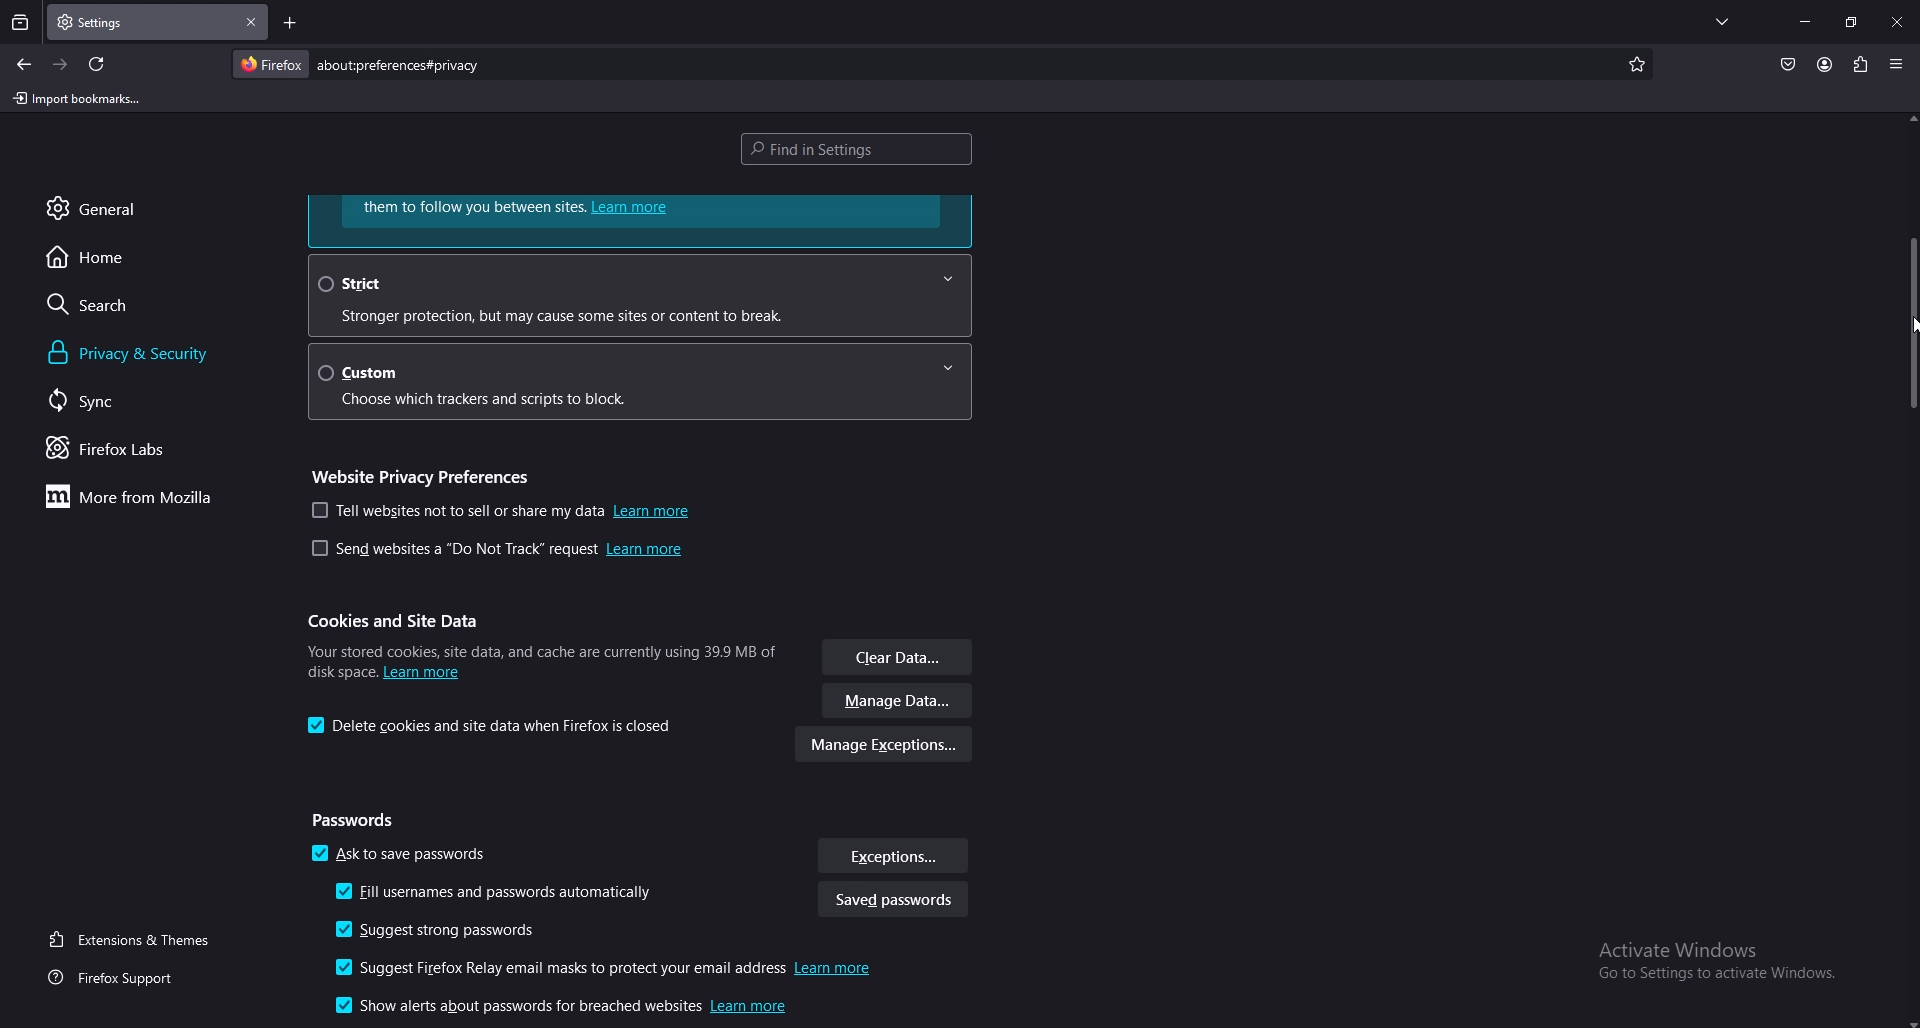 This screenshot has width=1920, height=1028. I want to click on suggest strong password, so click(448, 931).